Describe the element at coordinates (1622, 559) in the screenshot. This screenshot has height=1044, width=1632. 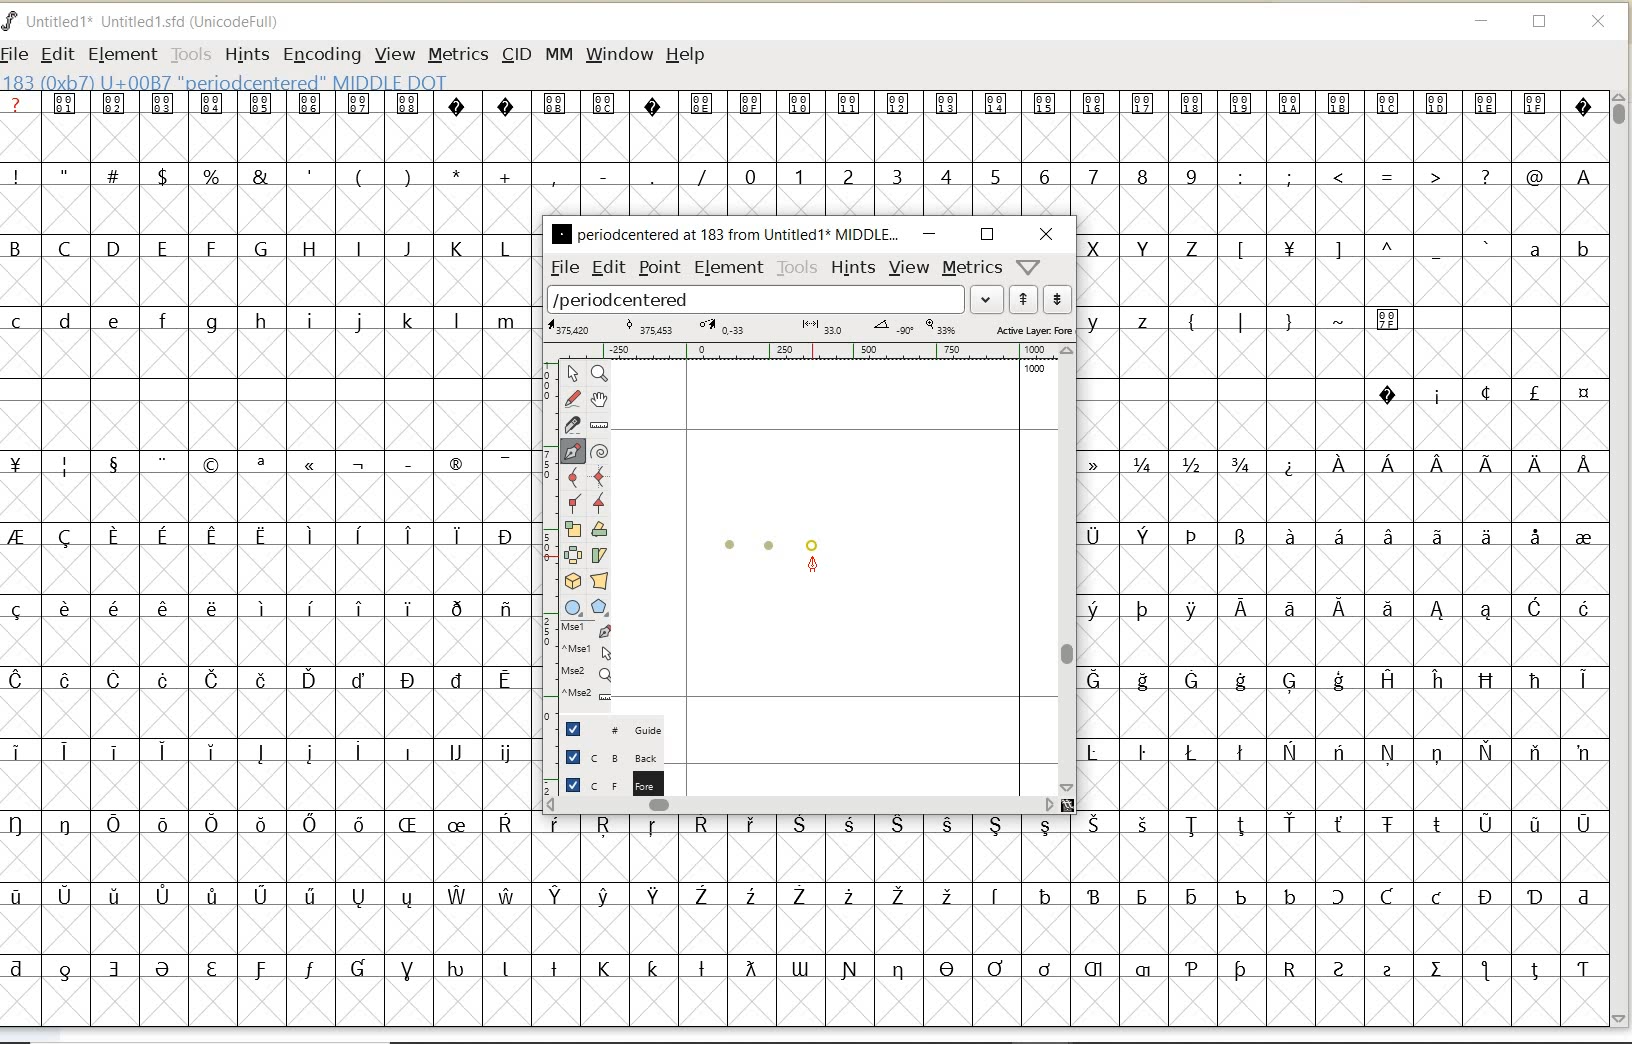
I see `SCROLLBAR` at that location.